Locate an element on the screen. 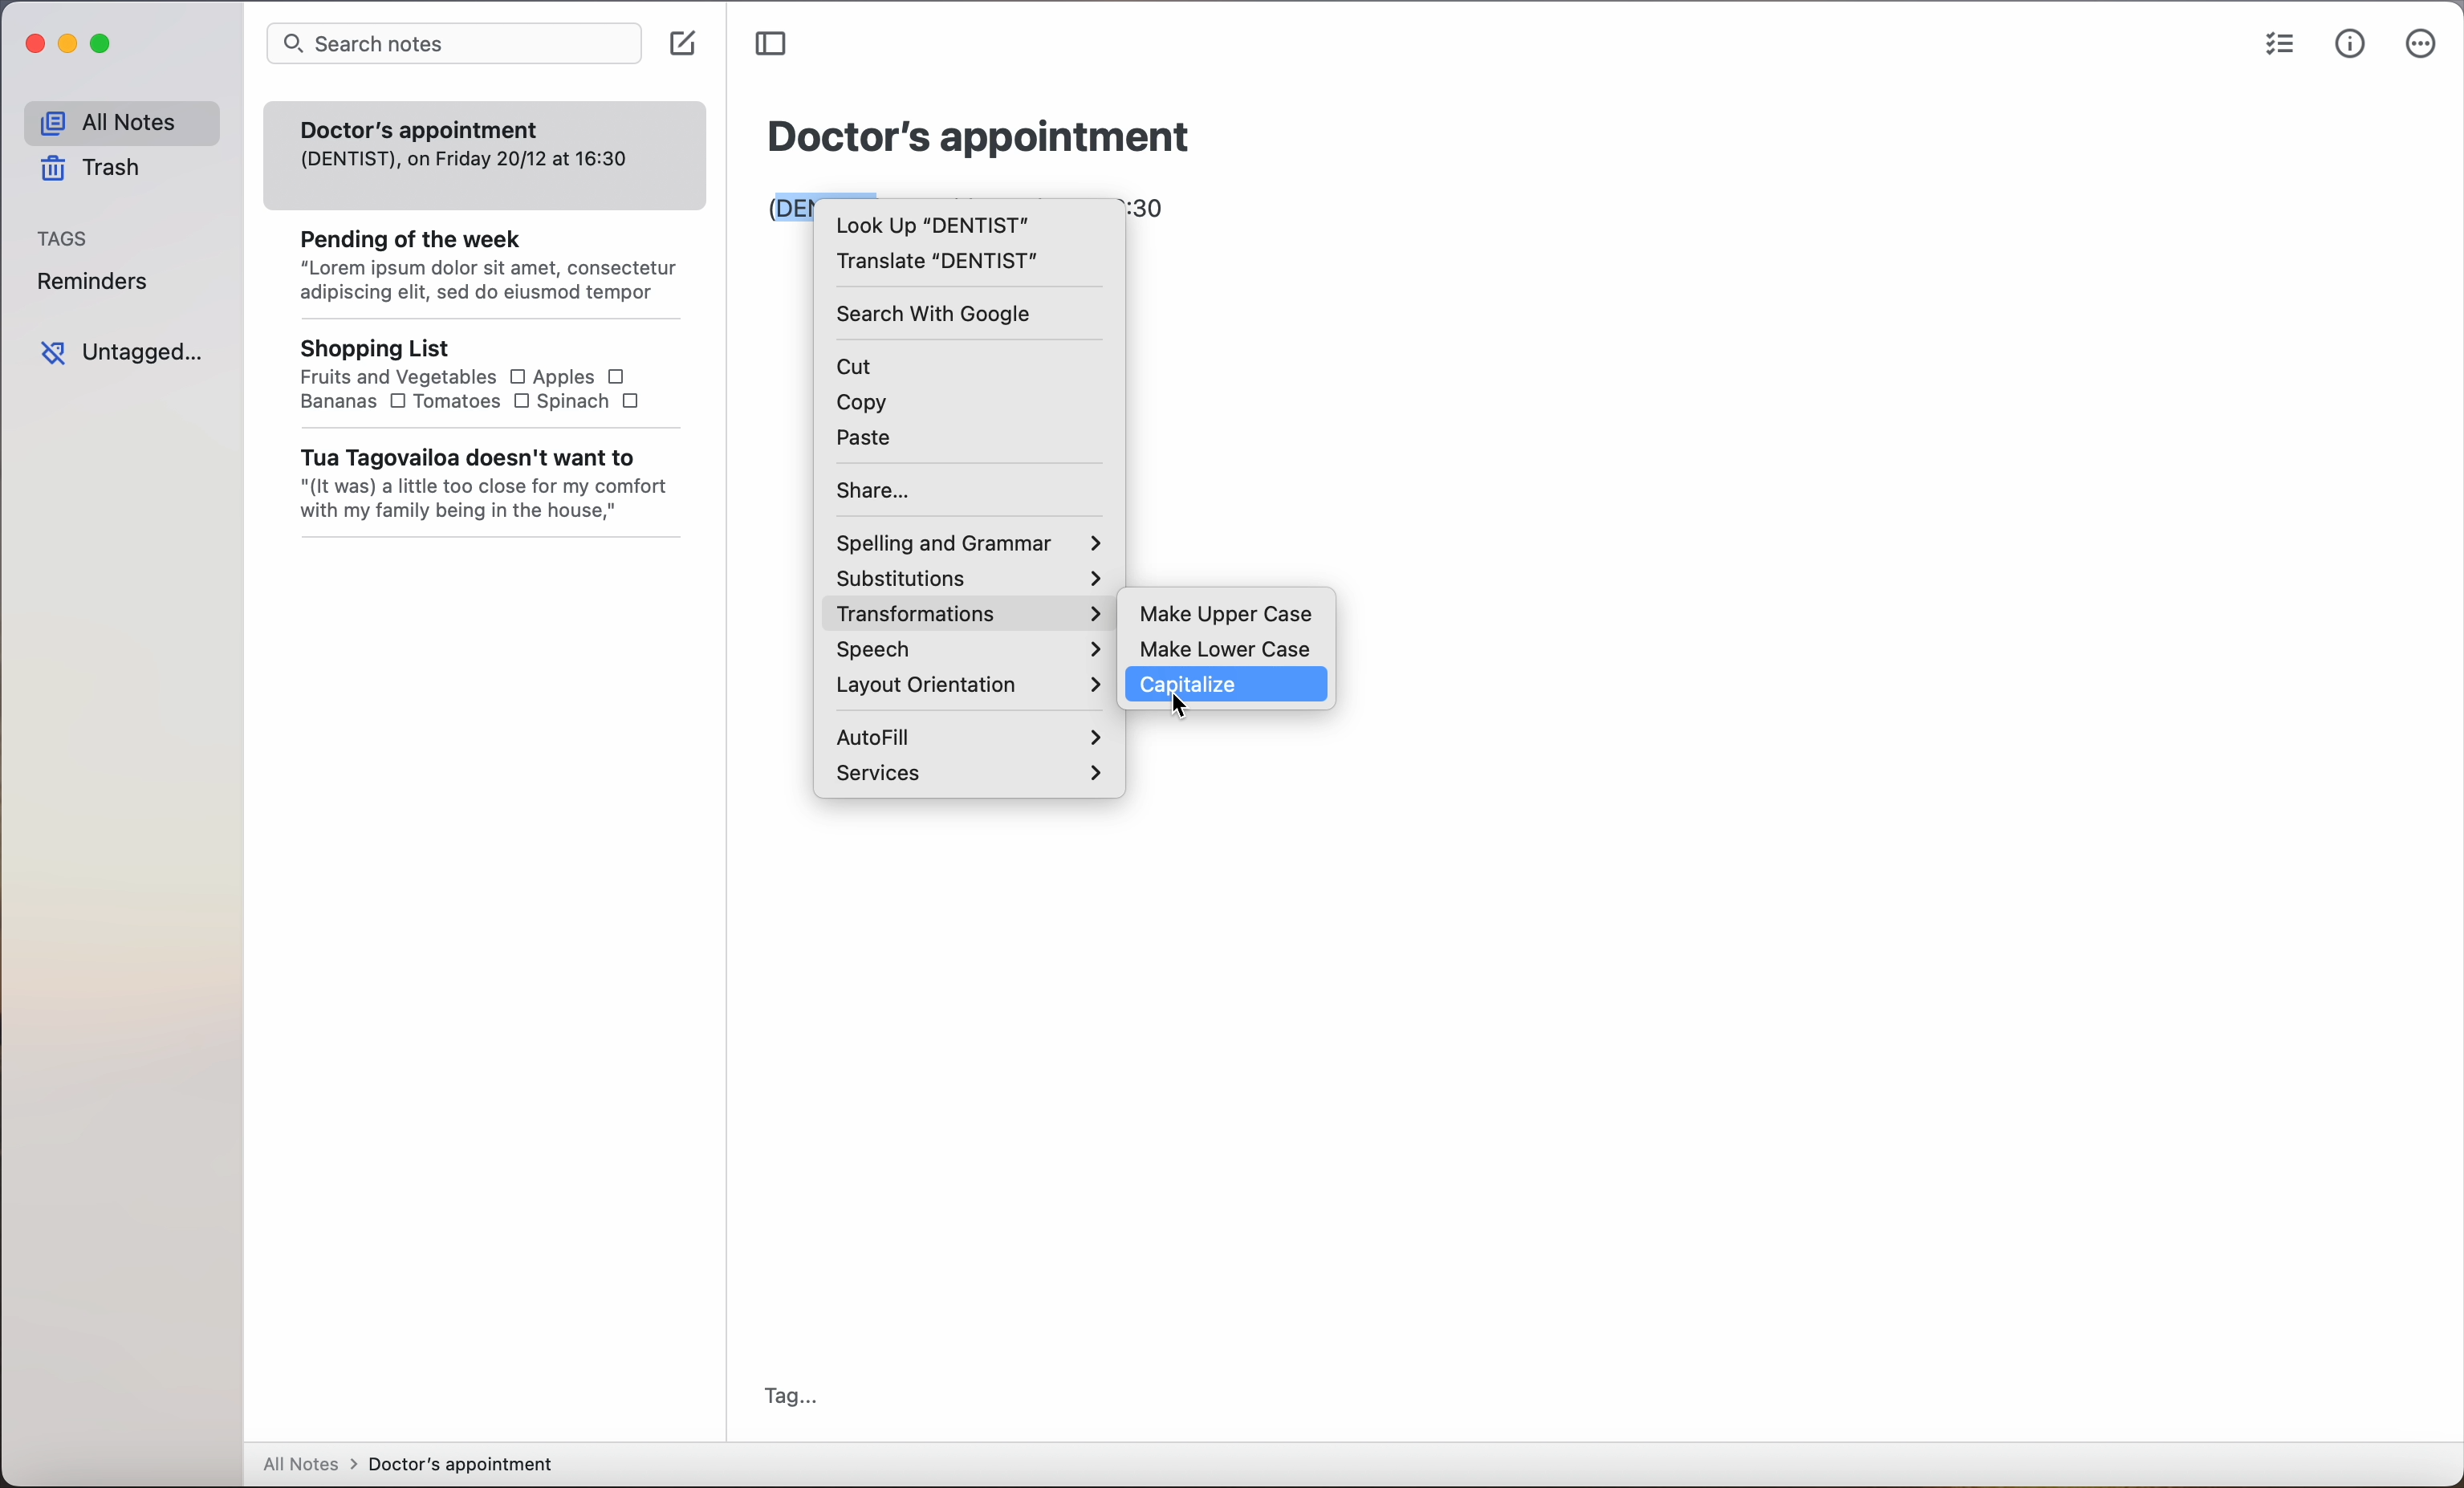  spelling and grammar is located at coordinates (970, 541).